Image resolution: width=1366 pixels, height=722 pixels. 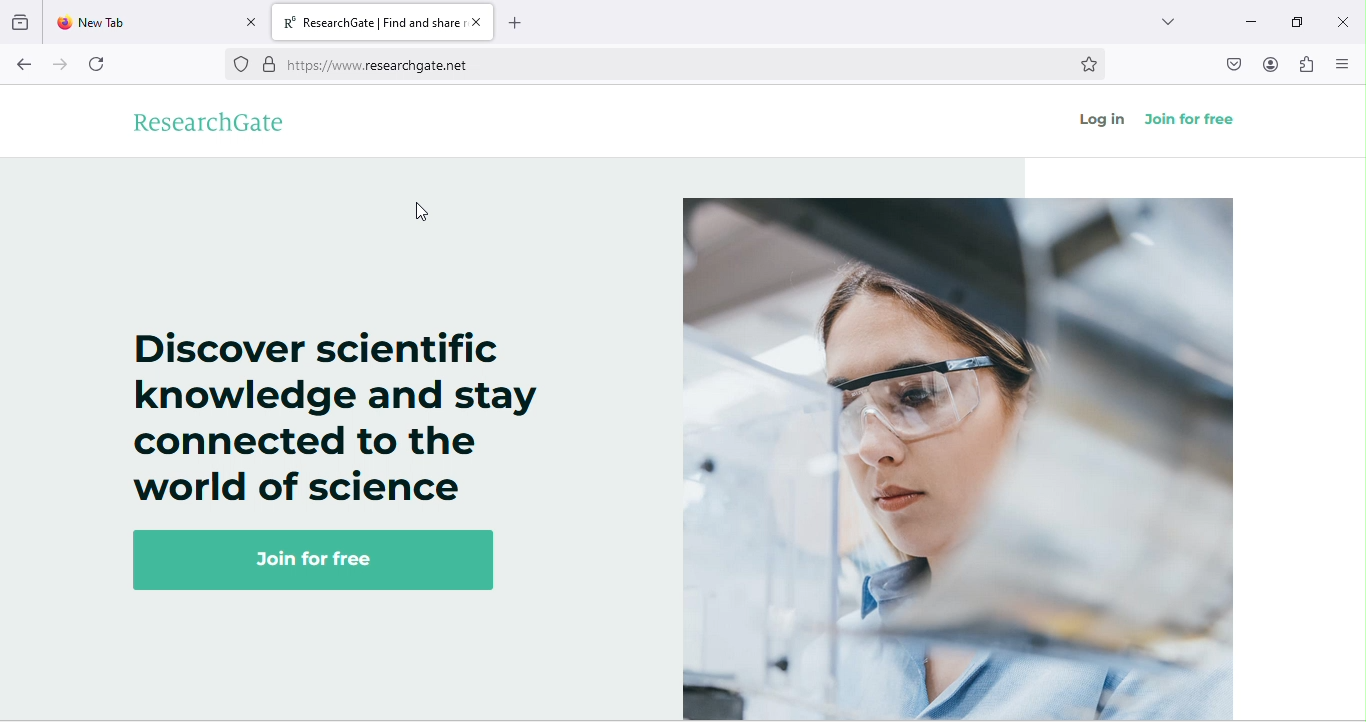 I want to click on add, so click(x=514, y=24).